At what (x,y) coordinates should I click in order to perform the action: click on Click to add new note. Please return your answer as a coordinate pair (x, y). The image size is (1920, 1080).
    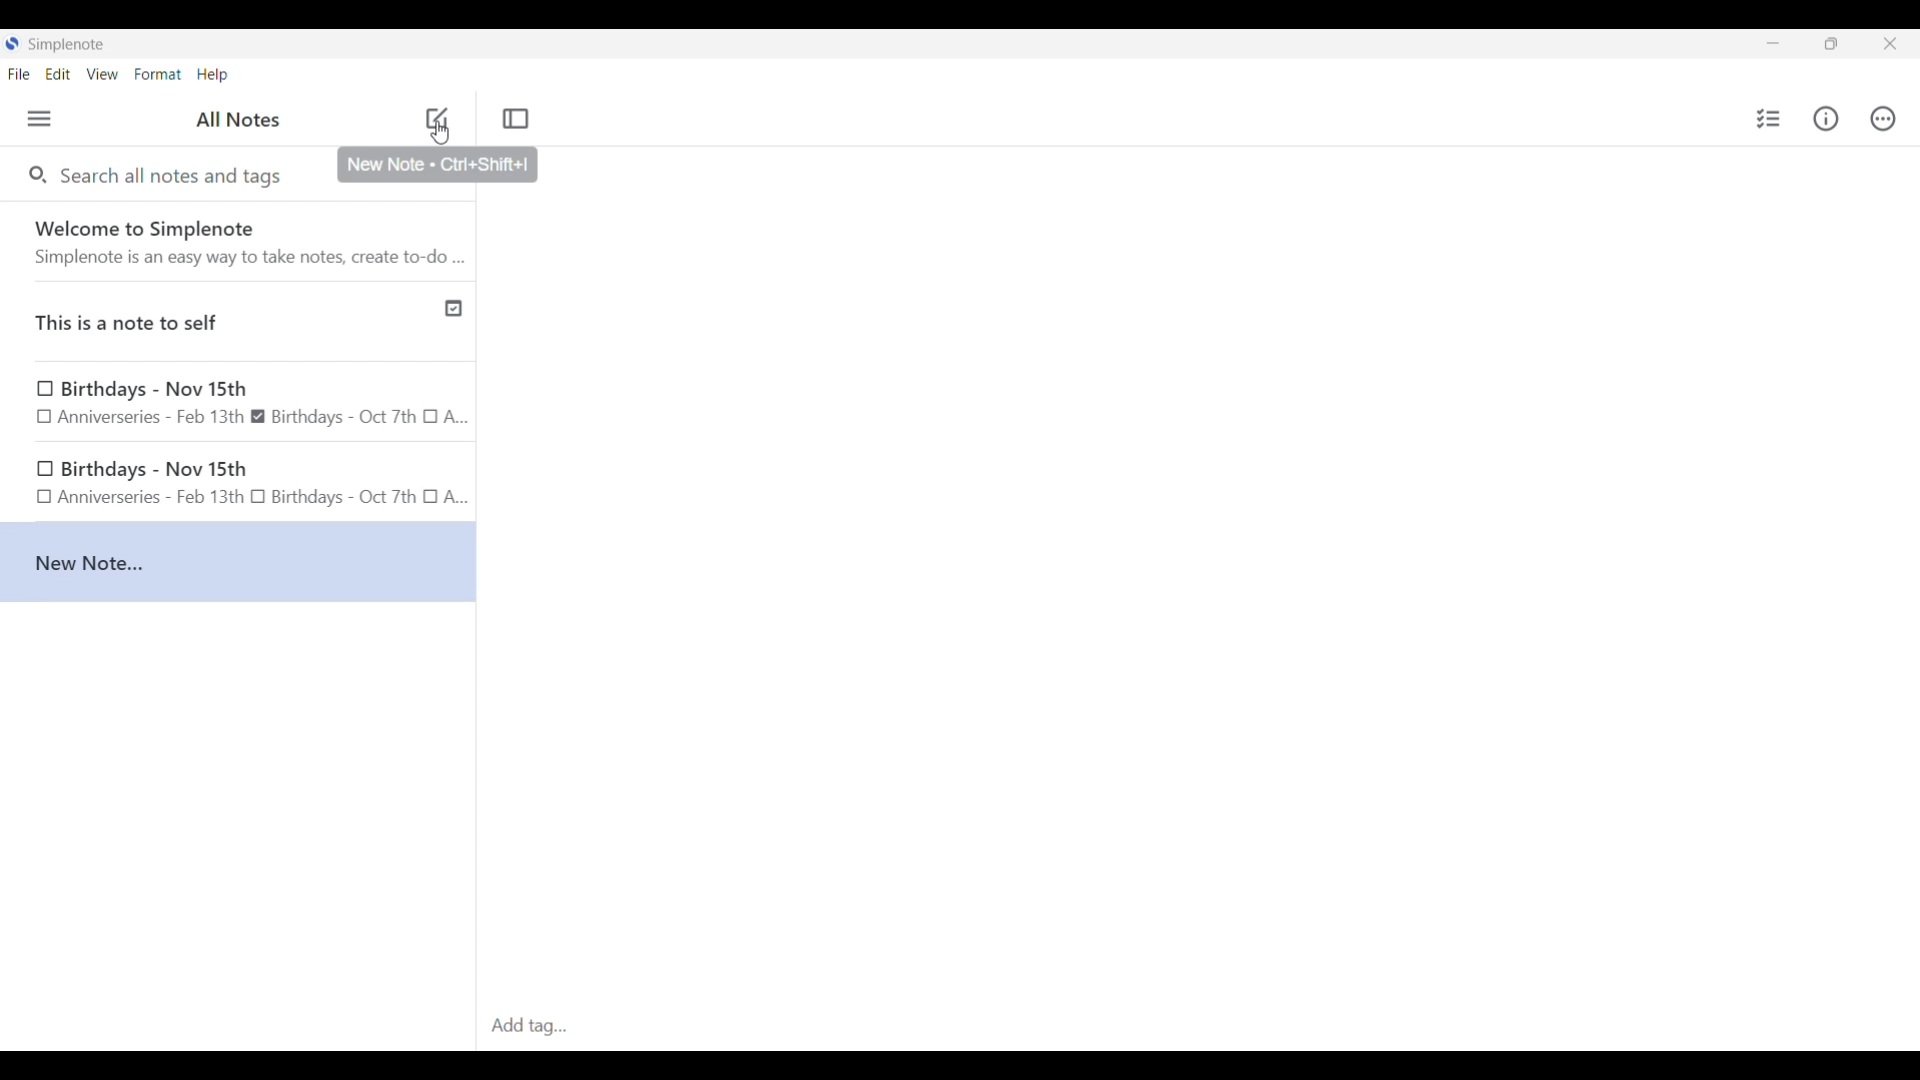
    Looking at the image, I should click on (437, 118).